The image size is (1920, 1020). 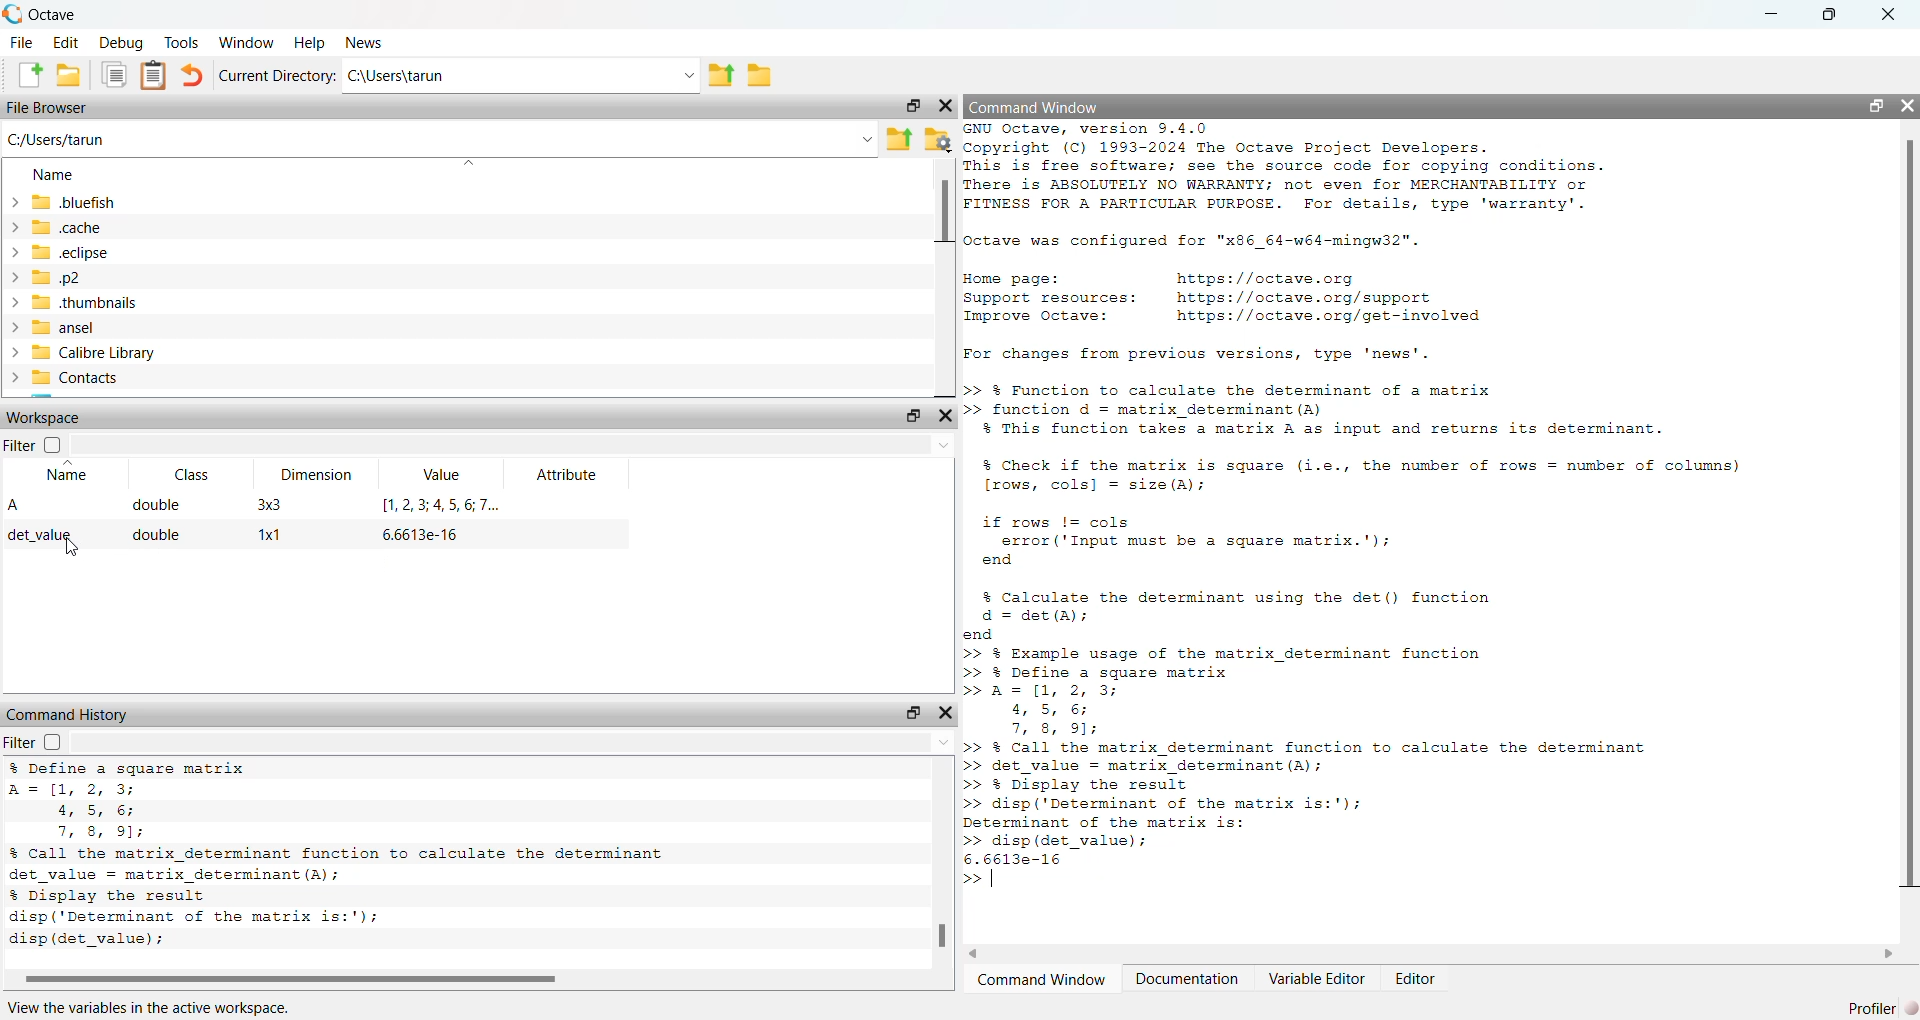 I want to click on scrollbar, so click(x=1909, y=519).